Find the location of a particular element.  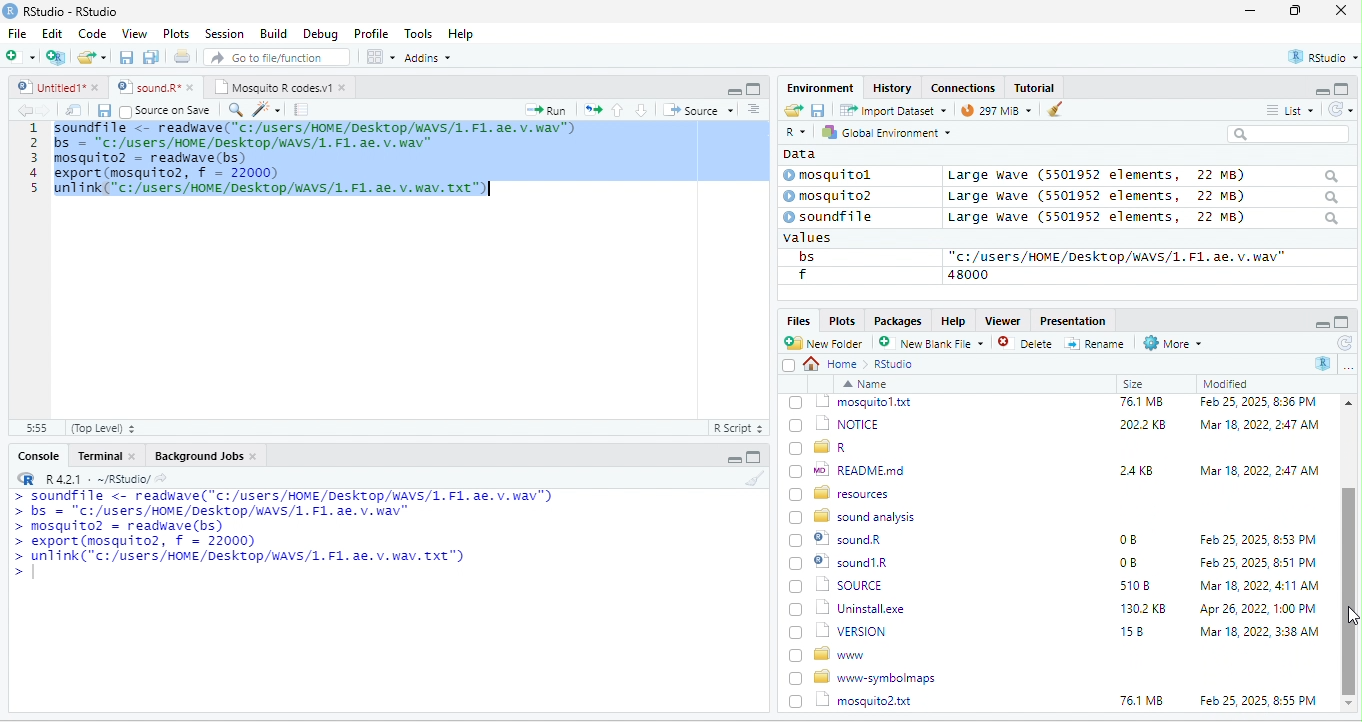

Adonns  is located at coordinates (428, 61).